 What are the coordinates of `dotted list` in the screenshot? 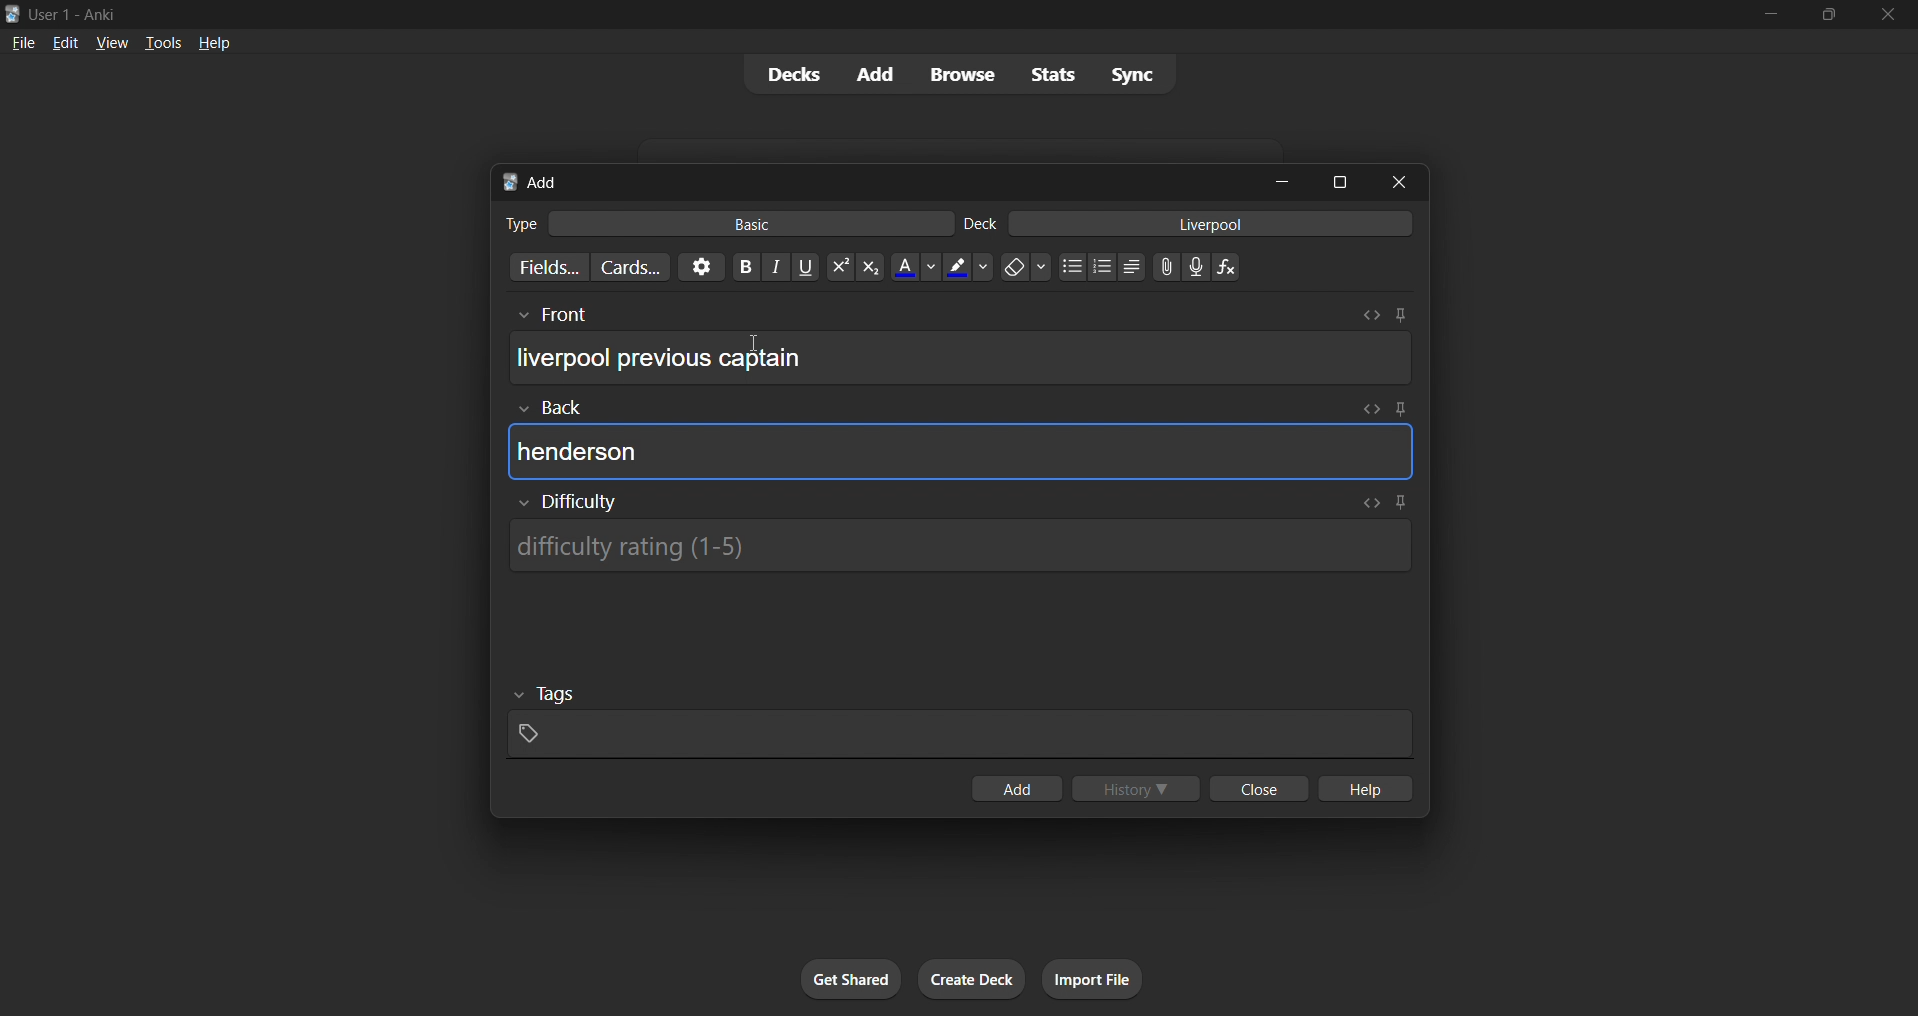 It's located at (1071, 269).